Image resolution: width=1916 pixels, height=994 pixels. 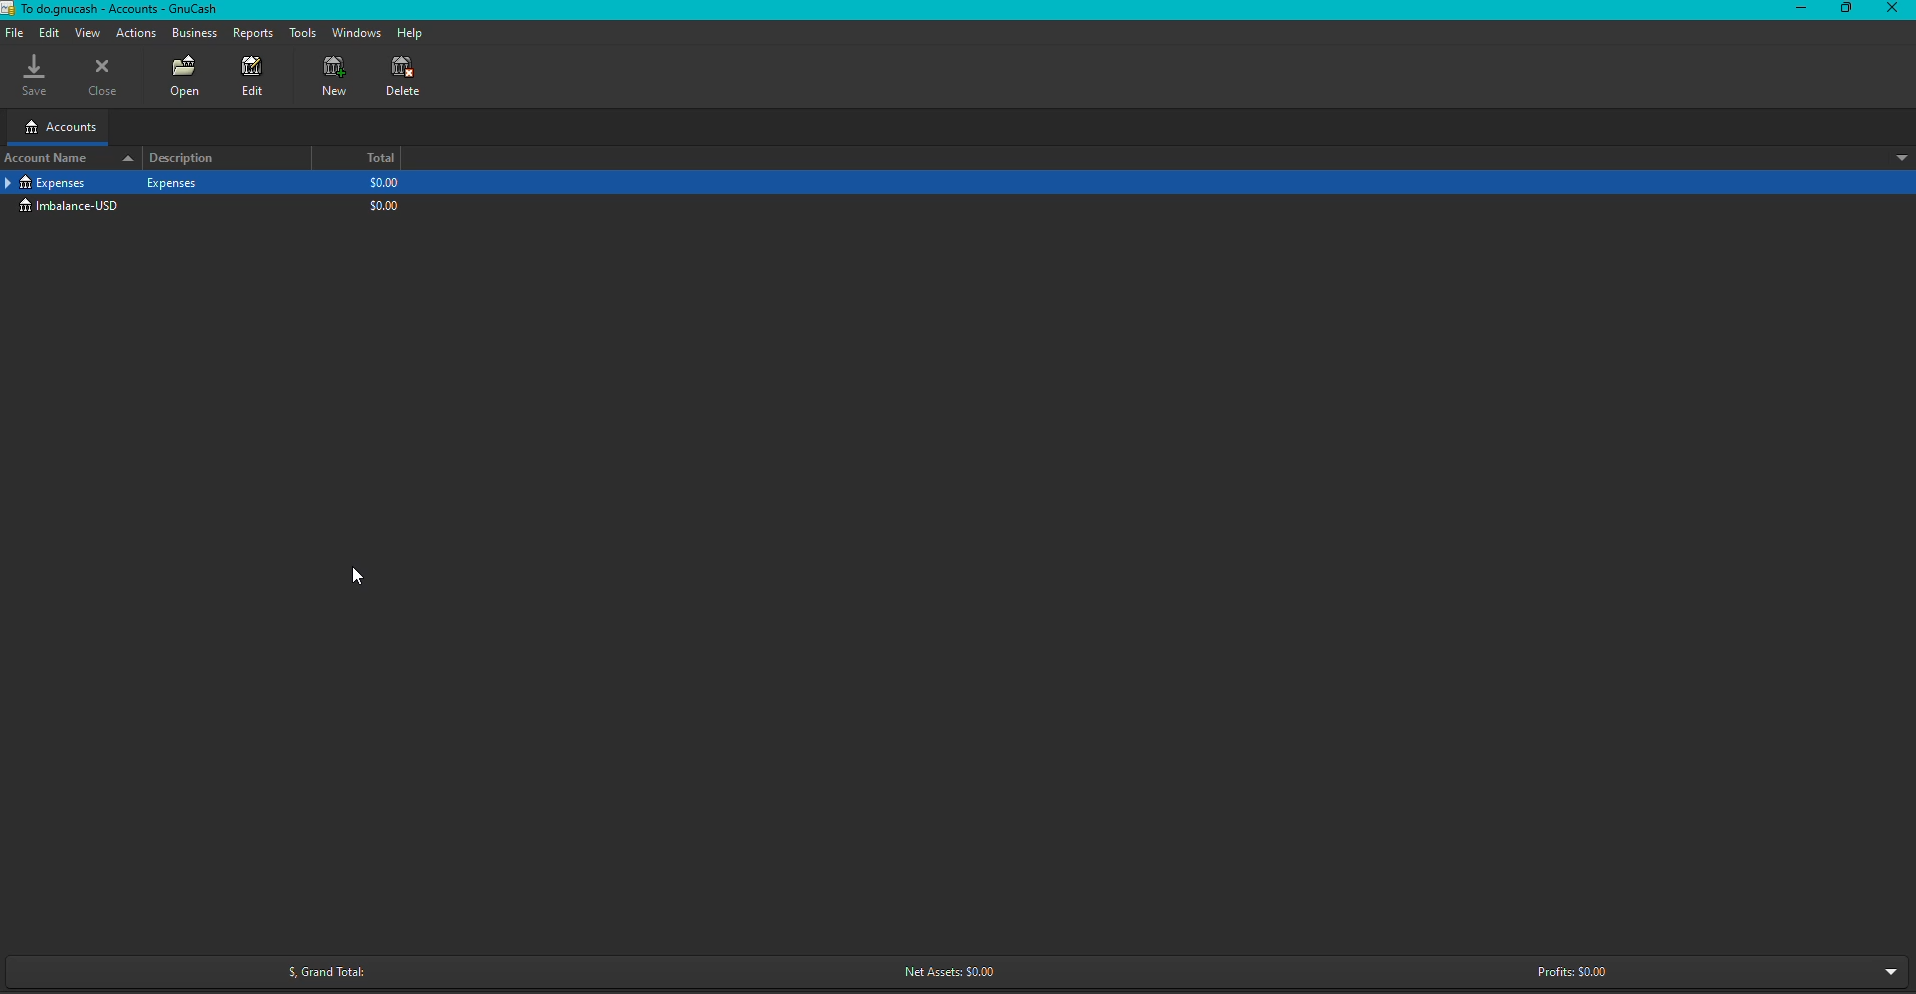 I want to click on Tools, so click(x=299, y=34).